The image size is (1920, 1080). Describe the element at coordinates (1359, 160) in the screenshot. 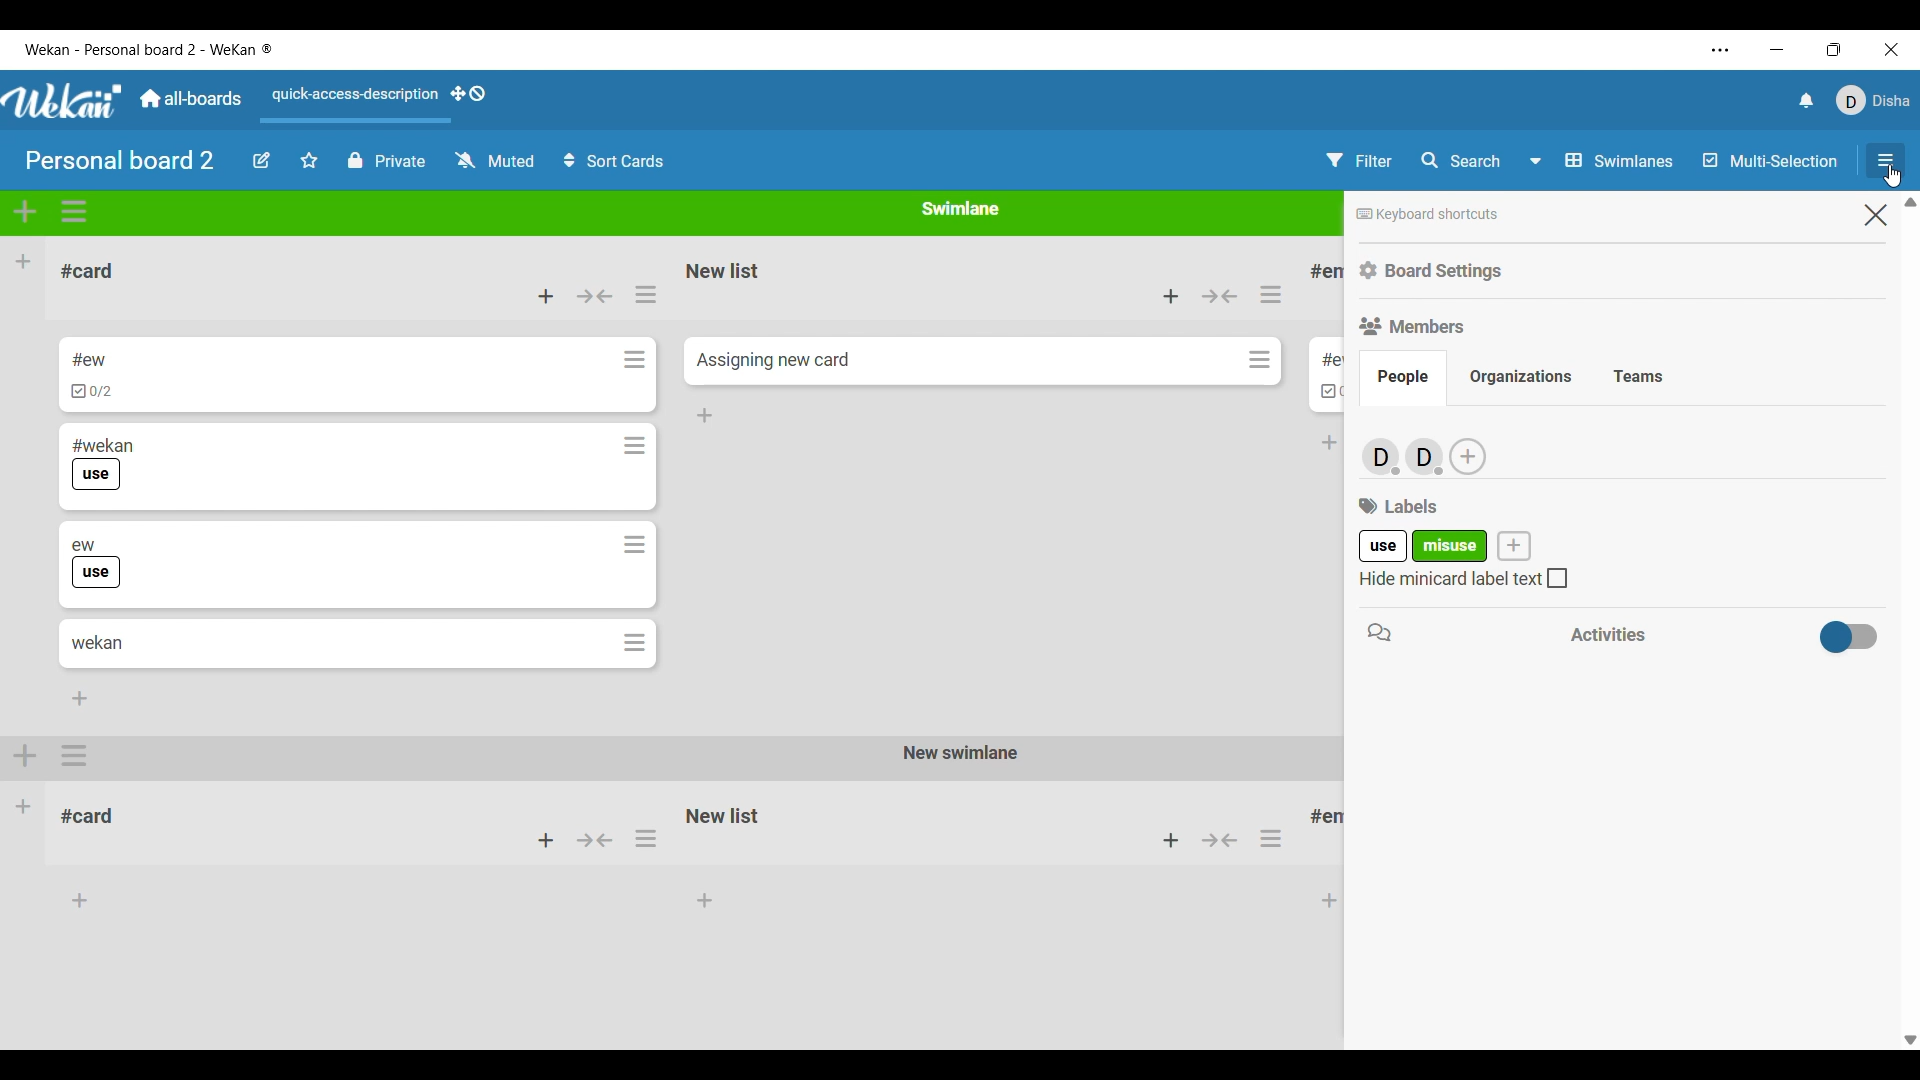

I see `Filter` at that location.